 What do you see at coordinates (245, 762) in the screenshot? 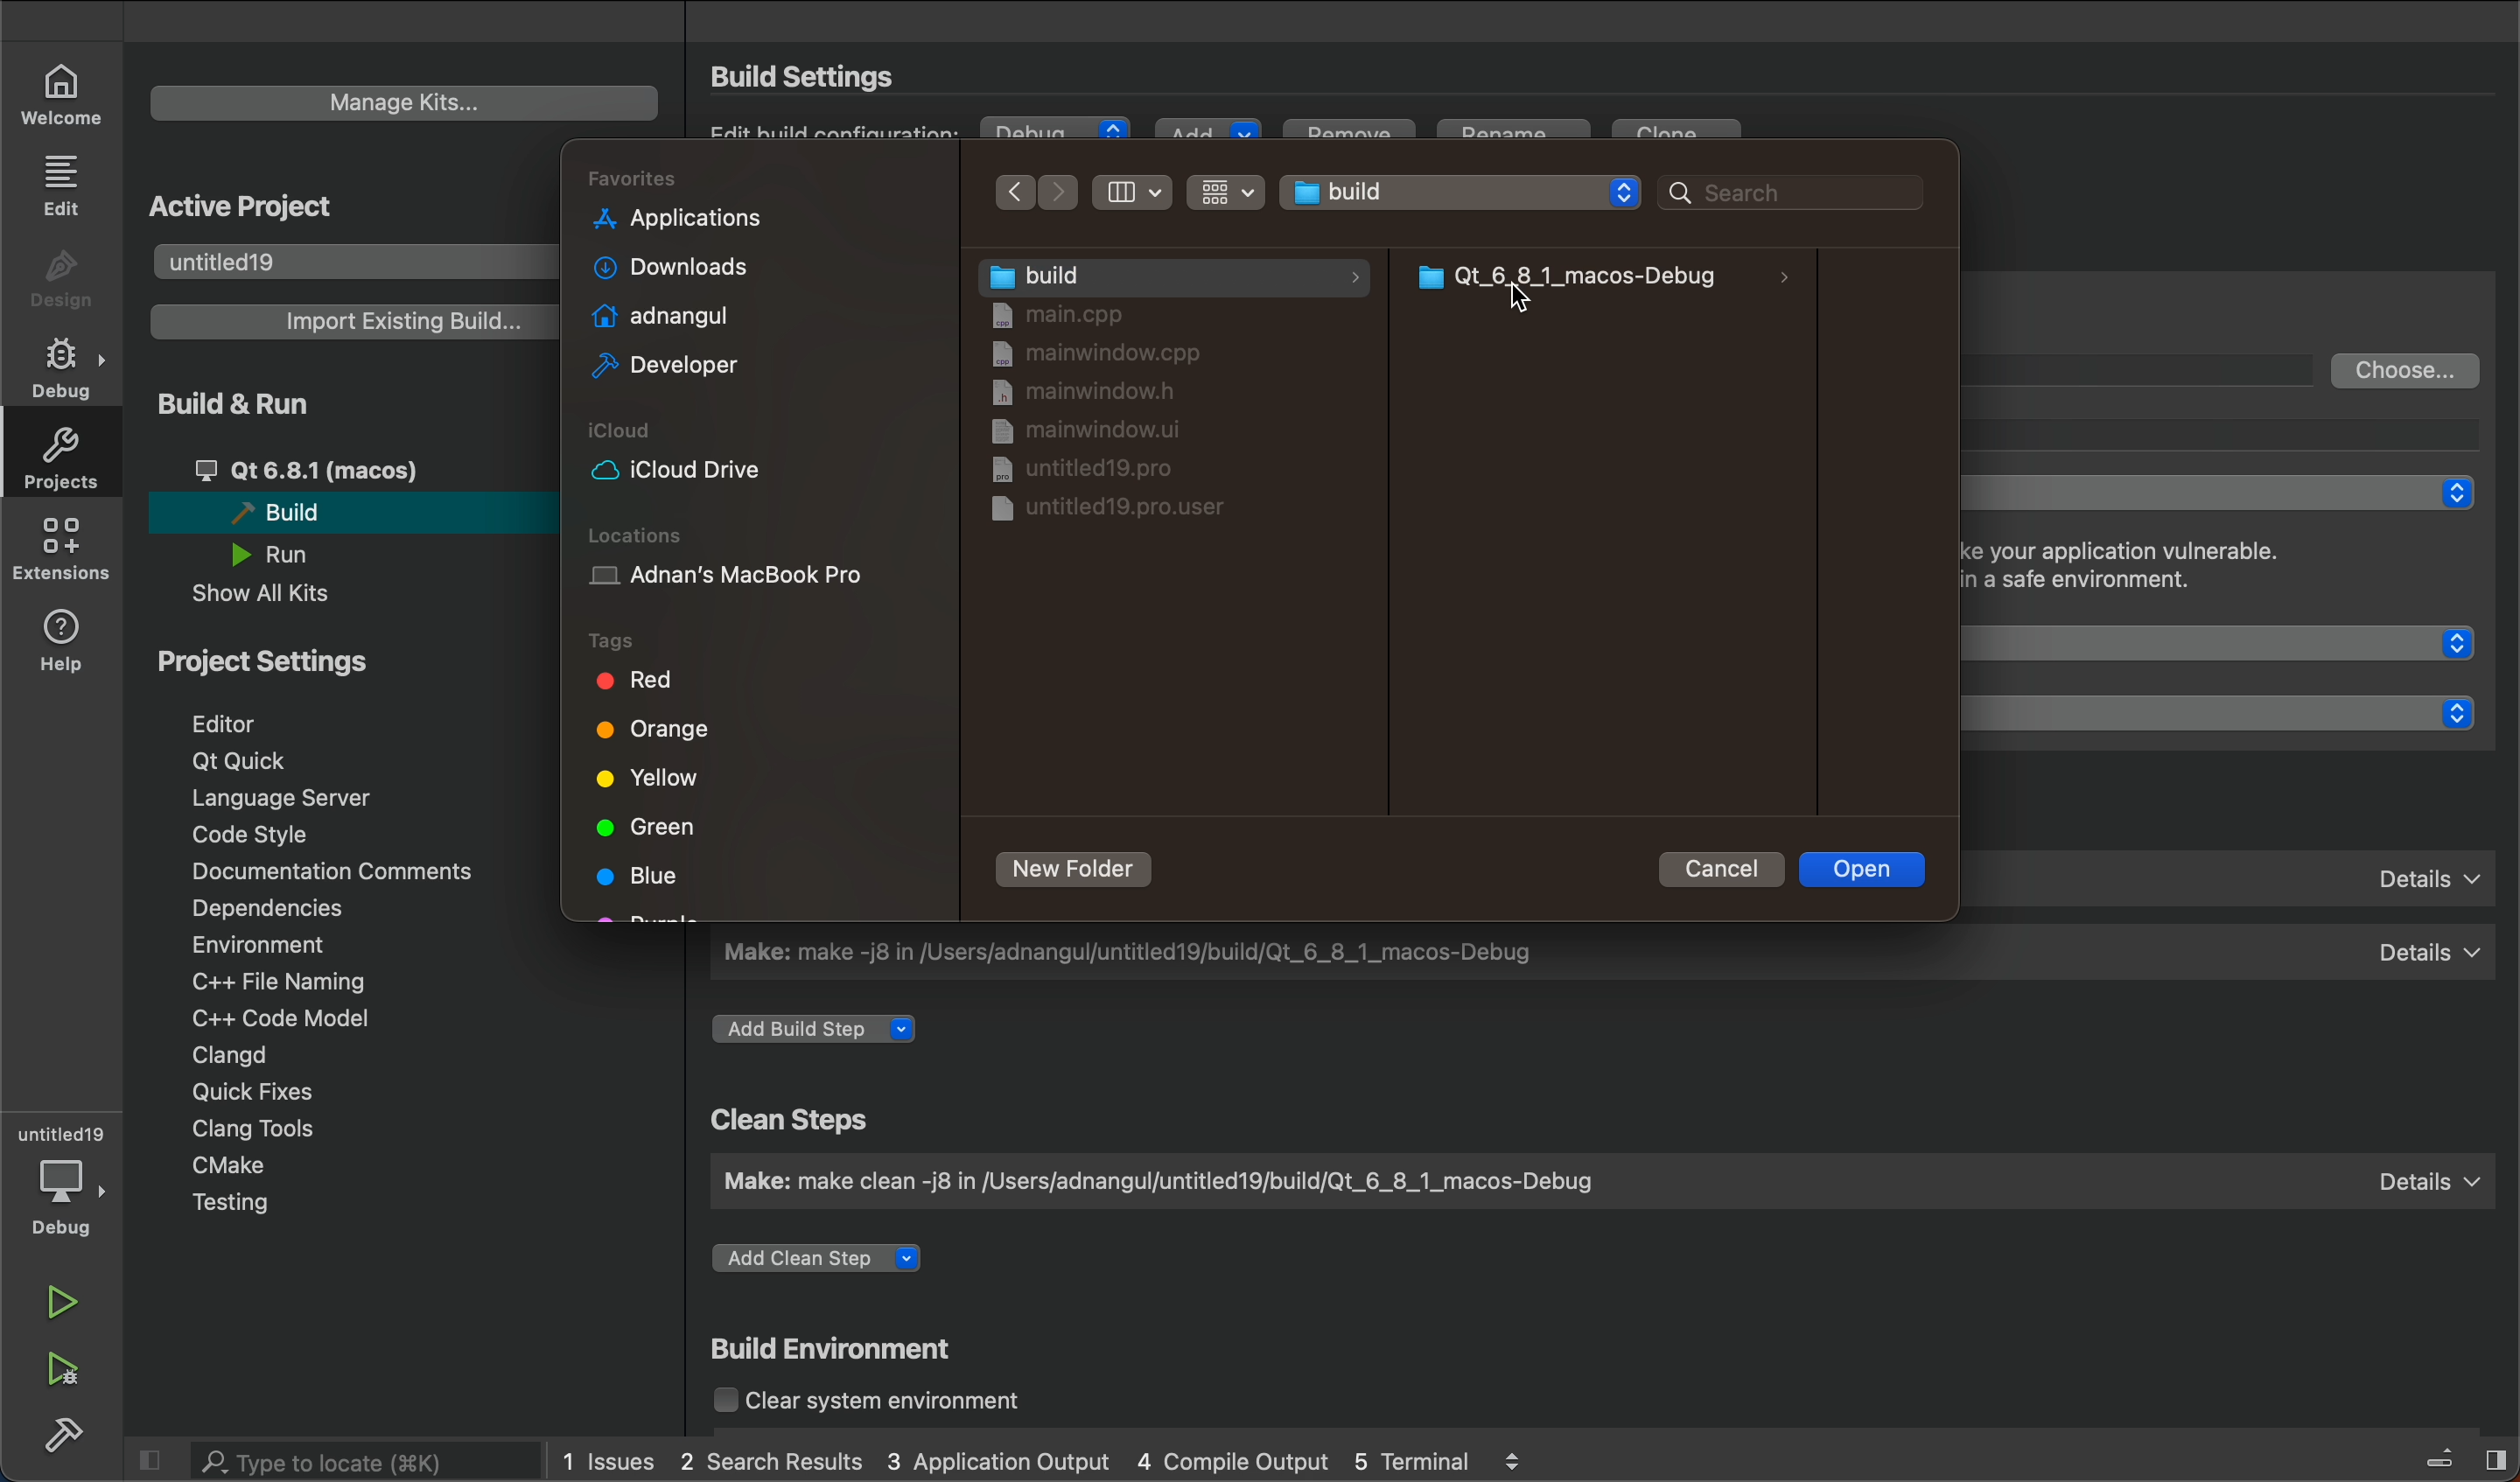
I see `qt quick` at bounding box center [245, 762].